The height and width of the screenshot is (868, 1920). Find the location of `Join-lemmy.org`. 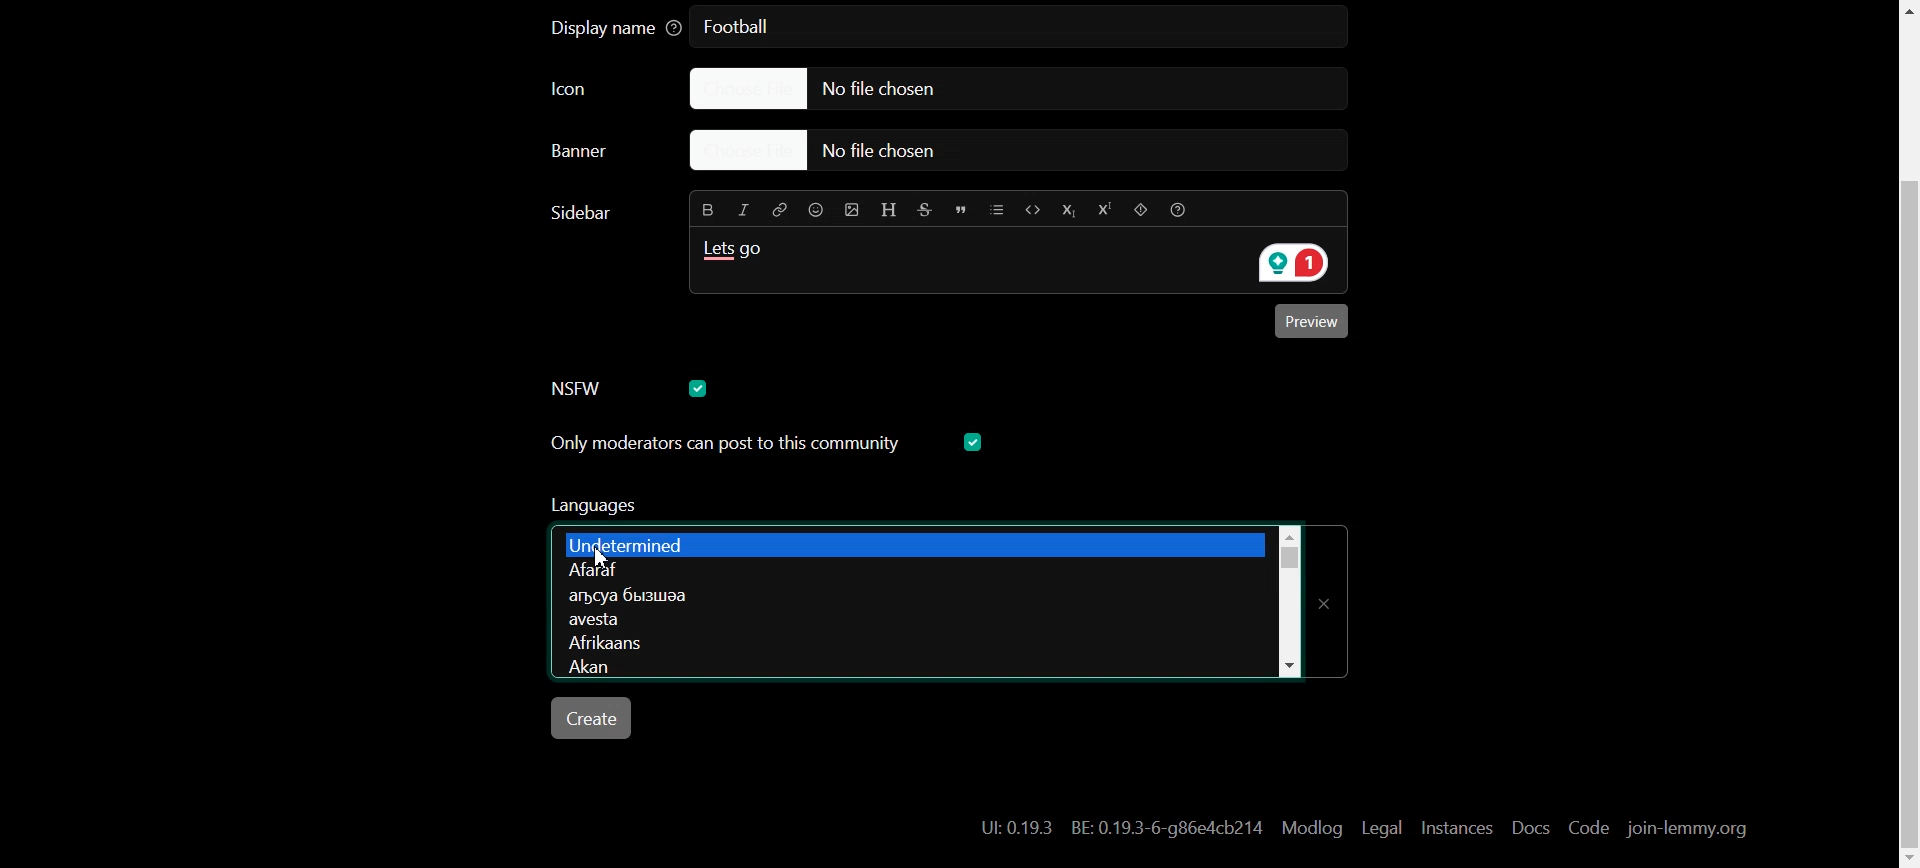

Join-lemmy.org is located at coordinates (1685, 829).